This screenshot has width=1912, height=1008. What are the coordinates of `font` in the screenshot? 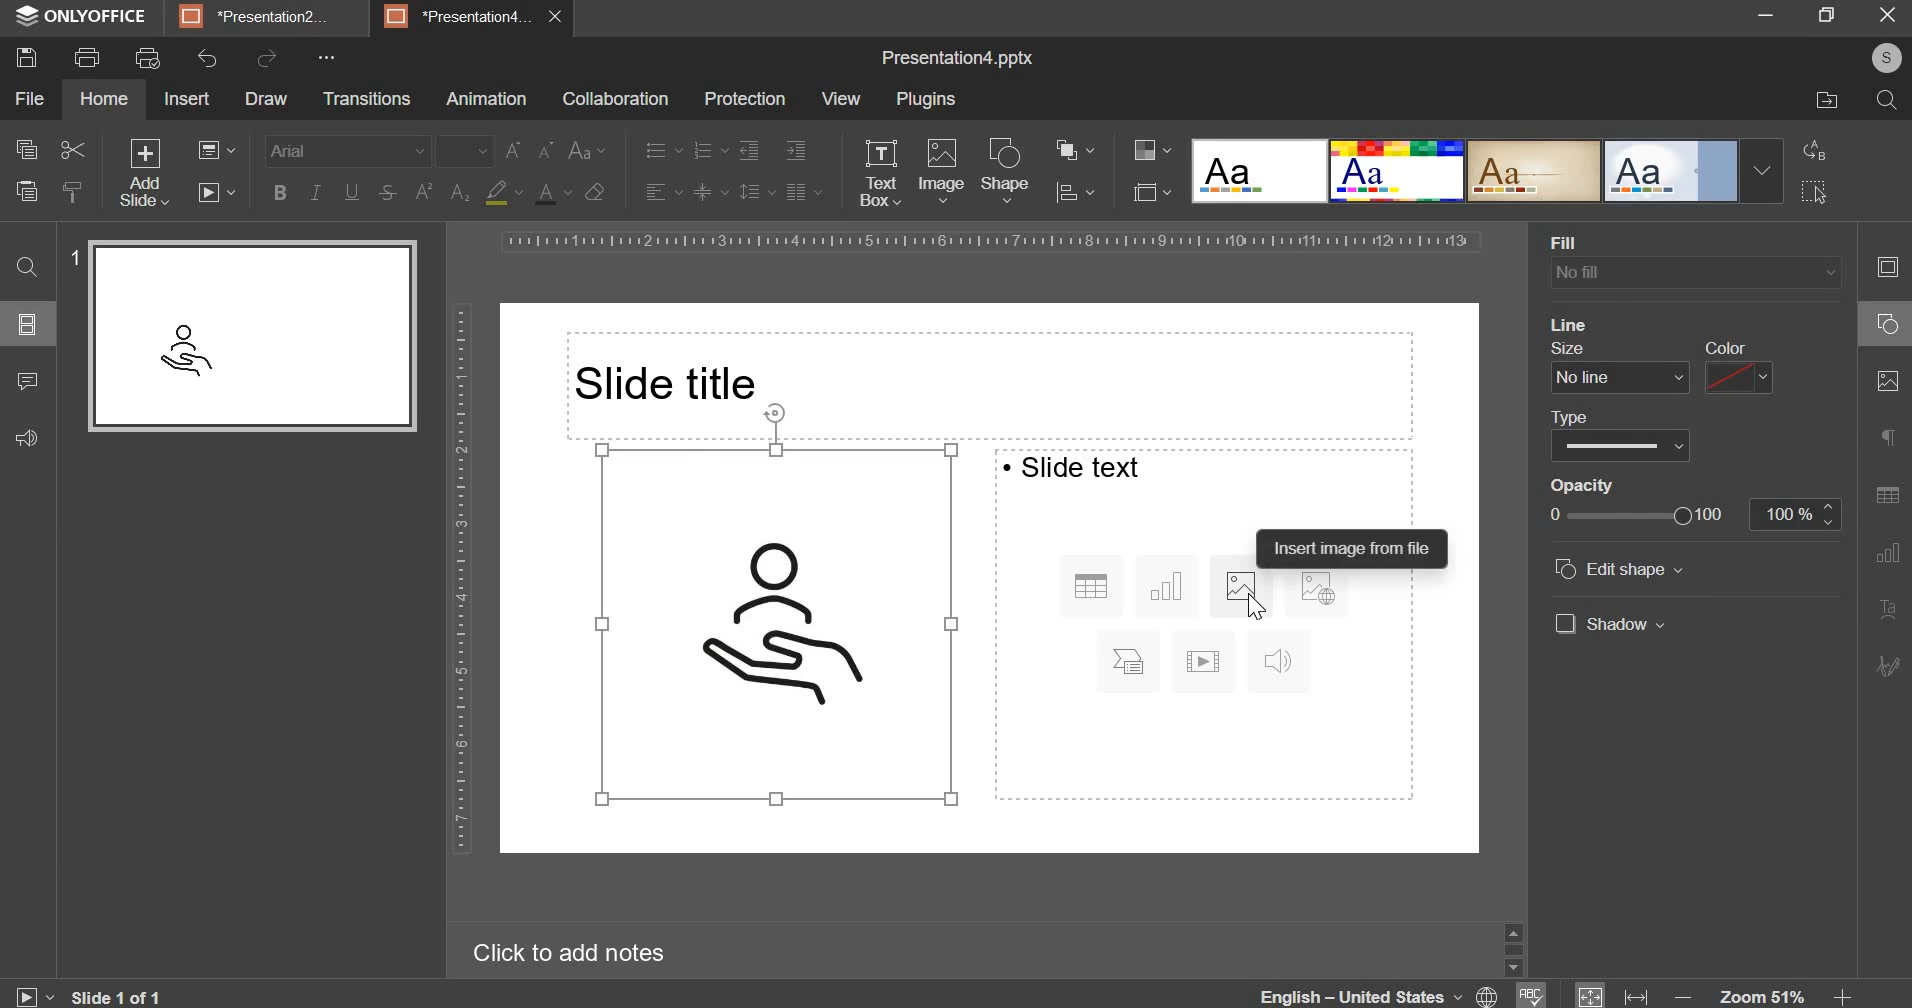 It's located at (348, 147).